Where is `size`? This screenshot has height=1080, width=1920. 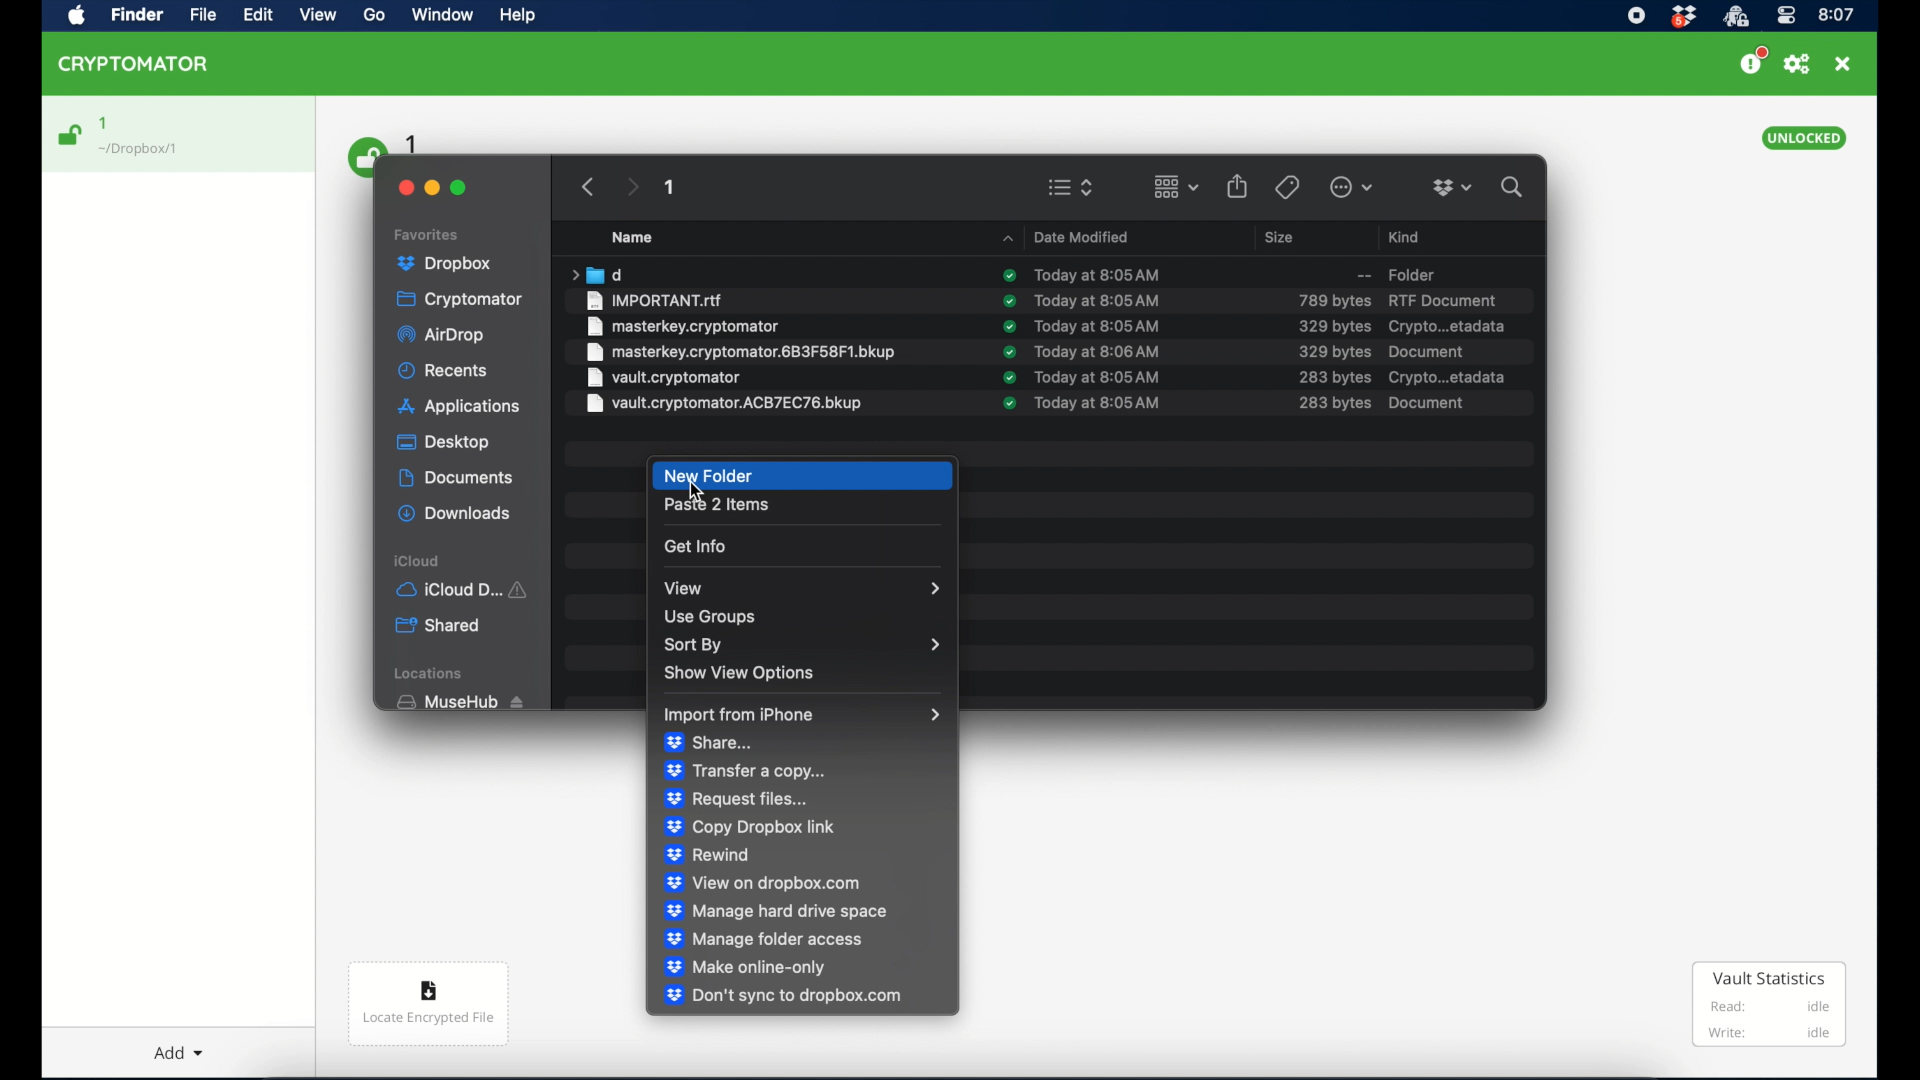 size is located at coordinates (1333, 351).